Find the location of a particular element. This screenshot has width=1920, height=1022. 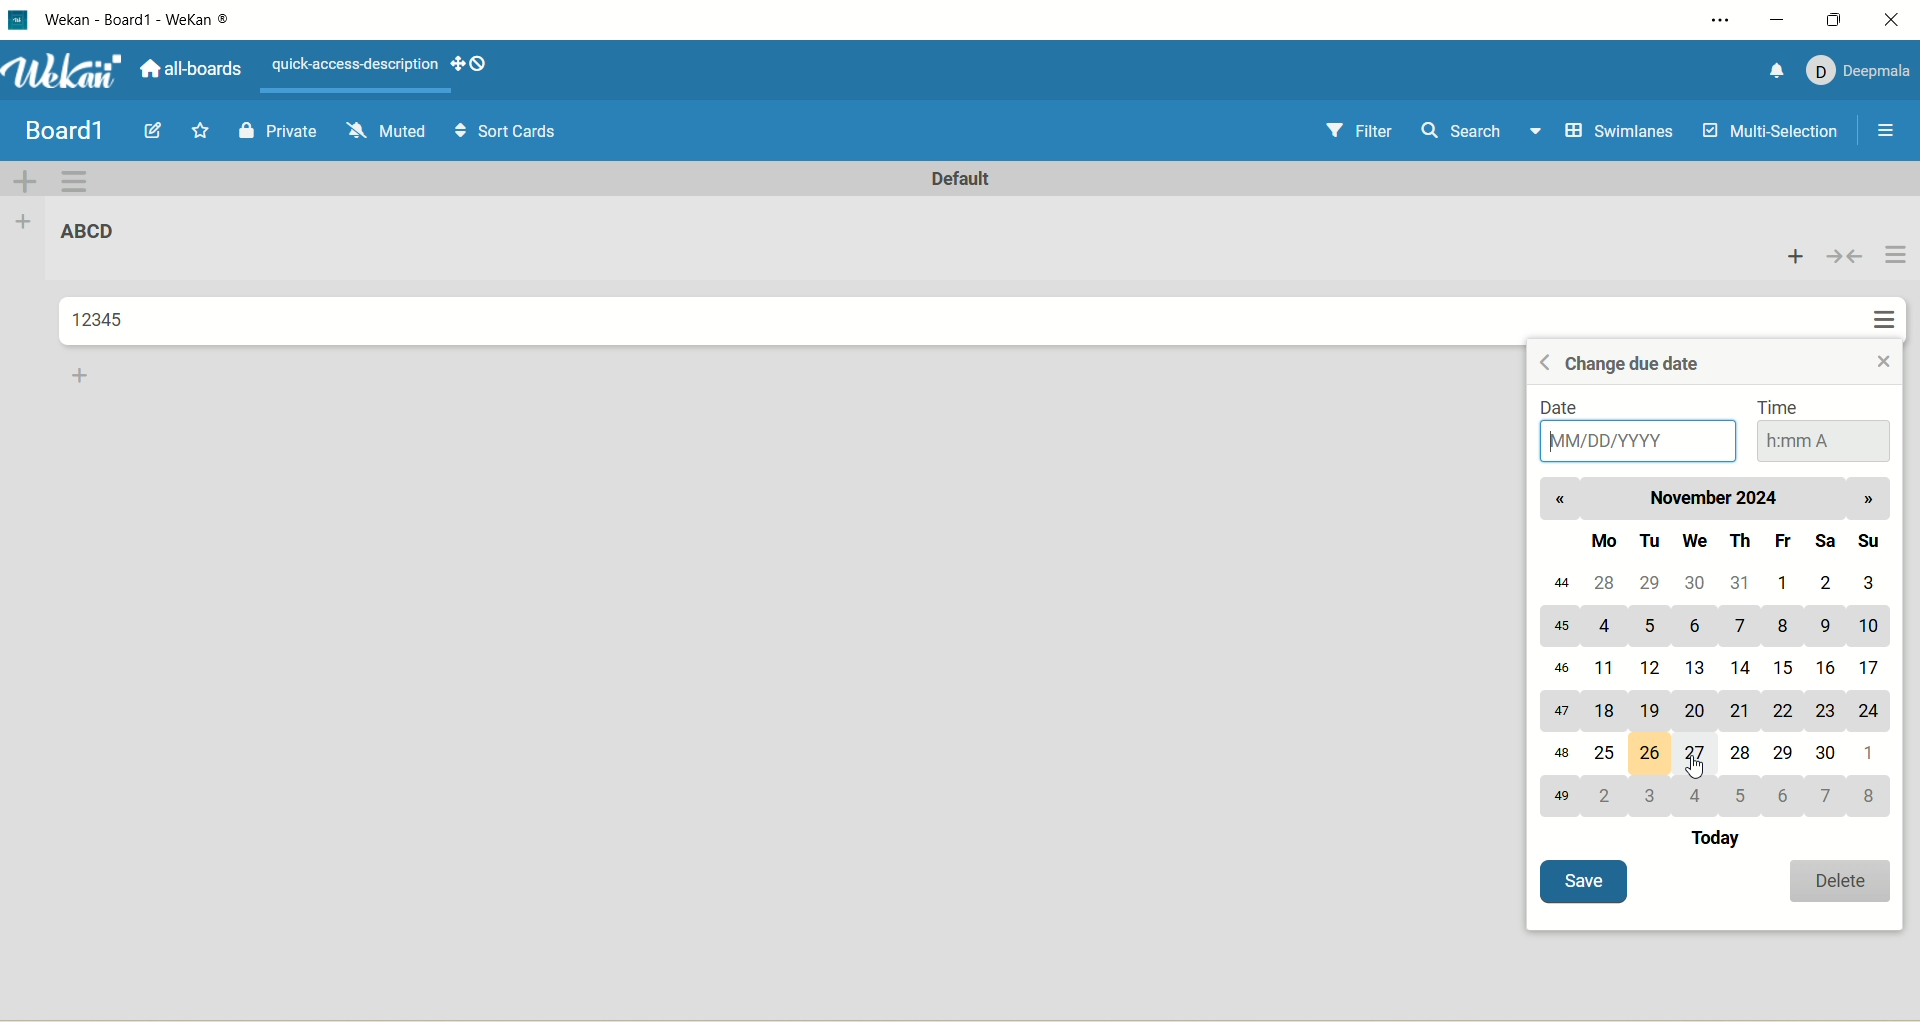

board1 is located at coordinates (64, 132).